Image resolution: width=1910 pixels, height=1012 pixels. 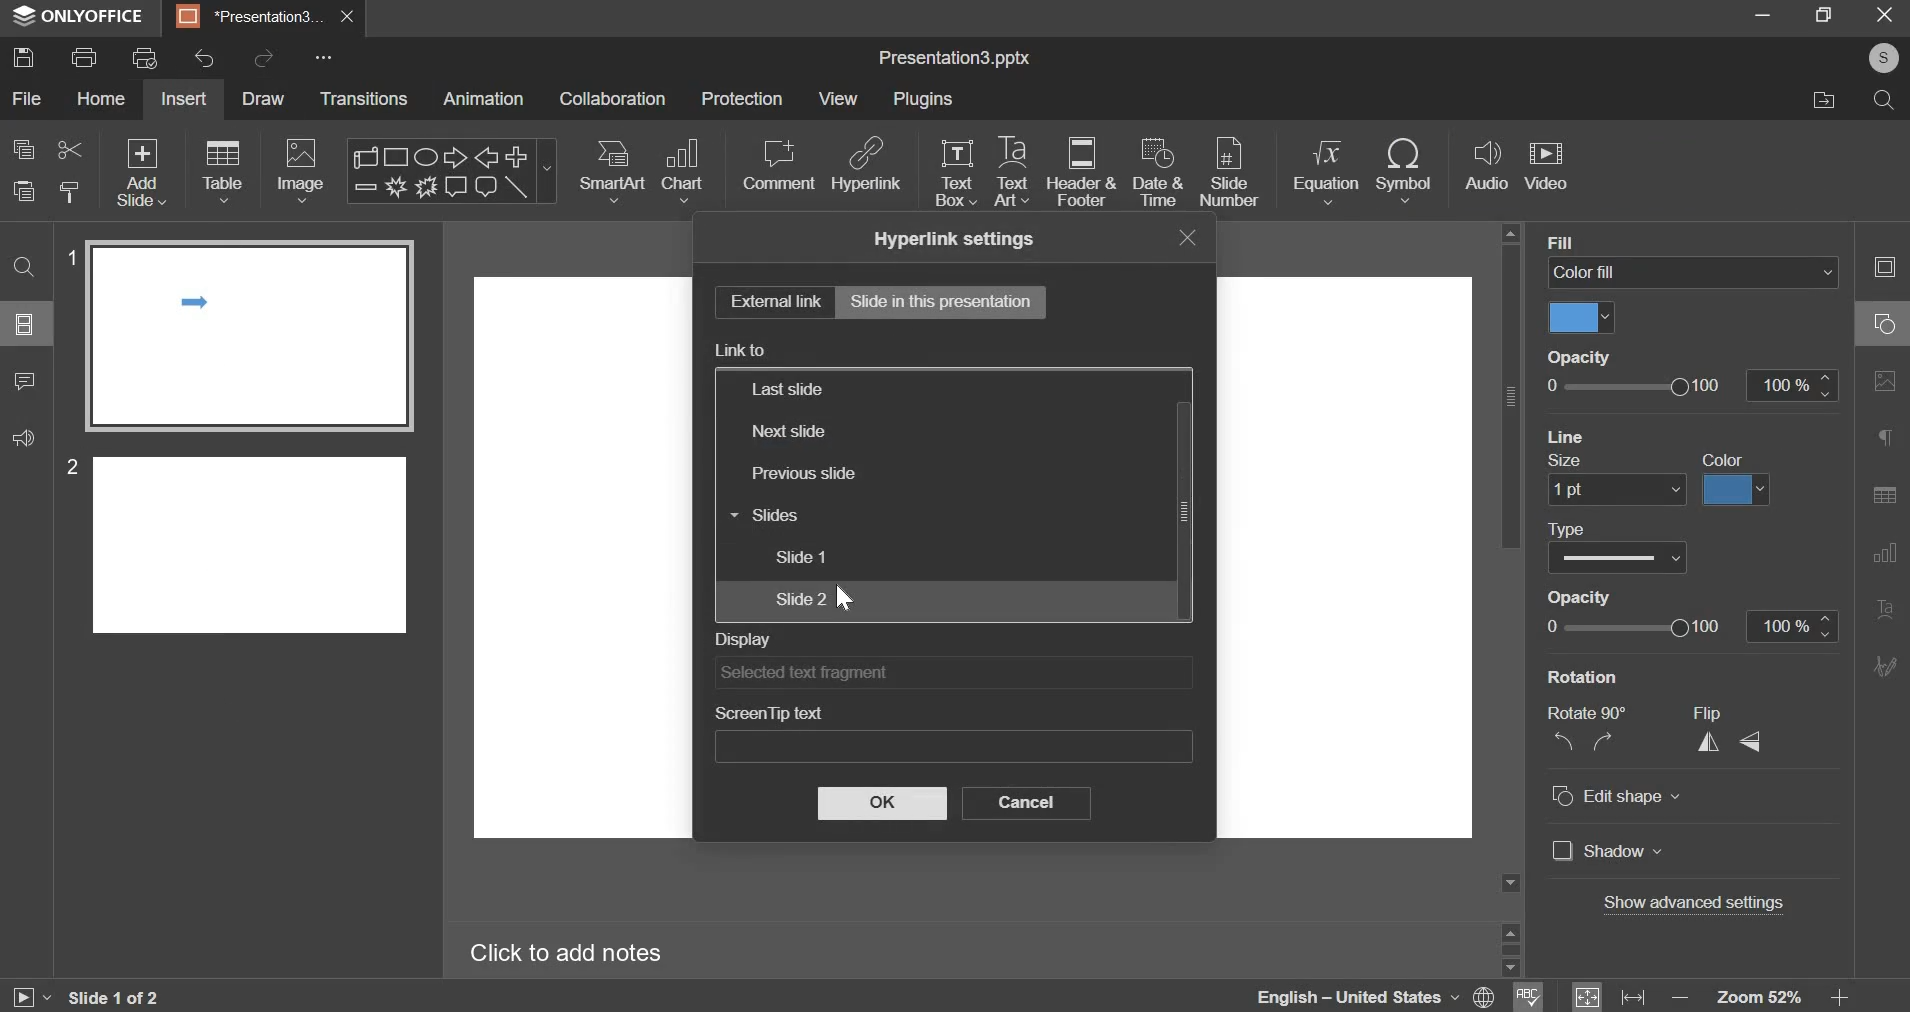 I want to click on Scroll up, so click(x=1510, y=233).